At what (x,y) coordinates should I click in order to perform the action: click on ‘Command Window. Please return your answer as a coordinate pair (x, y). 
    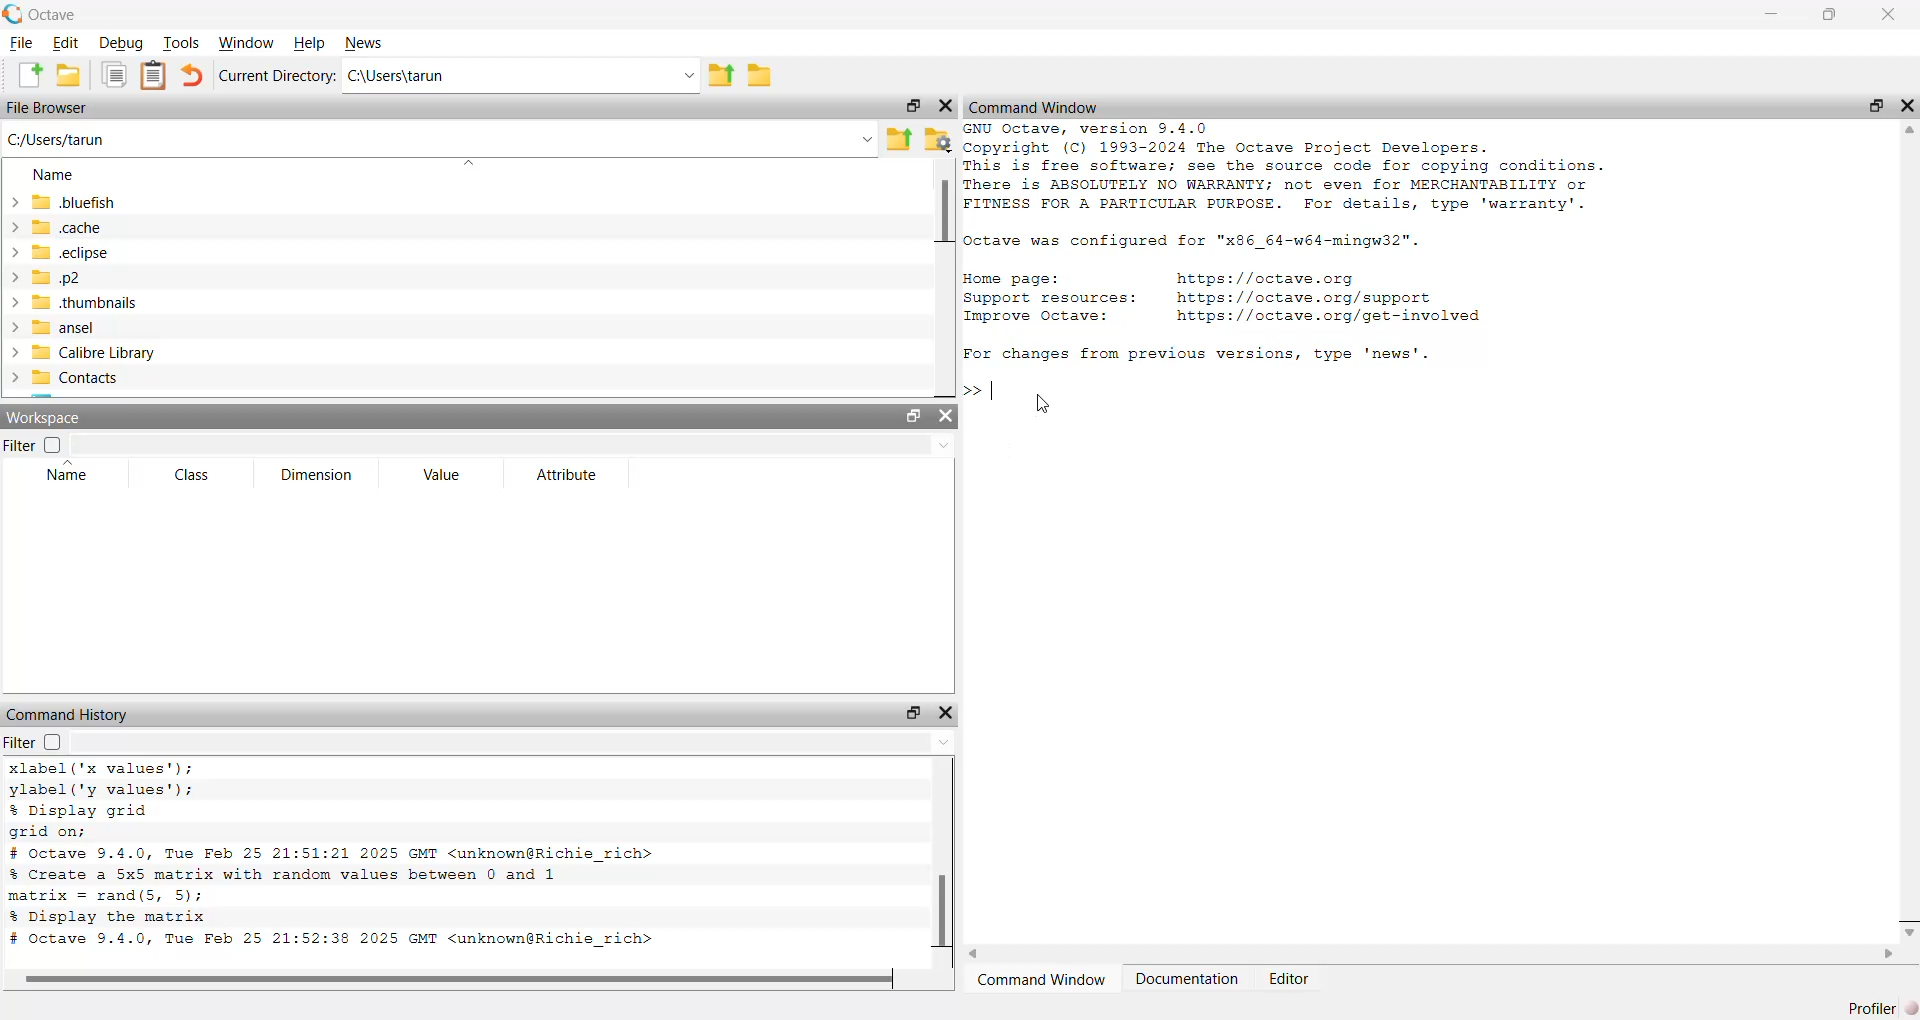
    Looking at the image, I should click on (1041, 980).